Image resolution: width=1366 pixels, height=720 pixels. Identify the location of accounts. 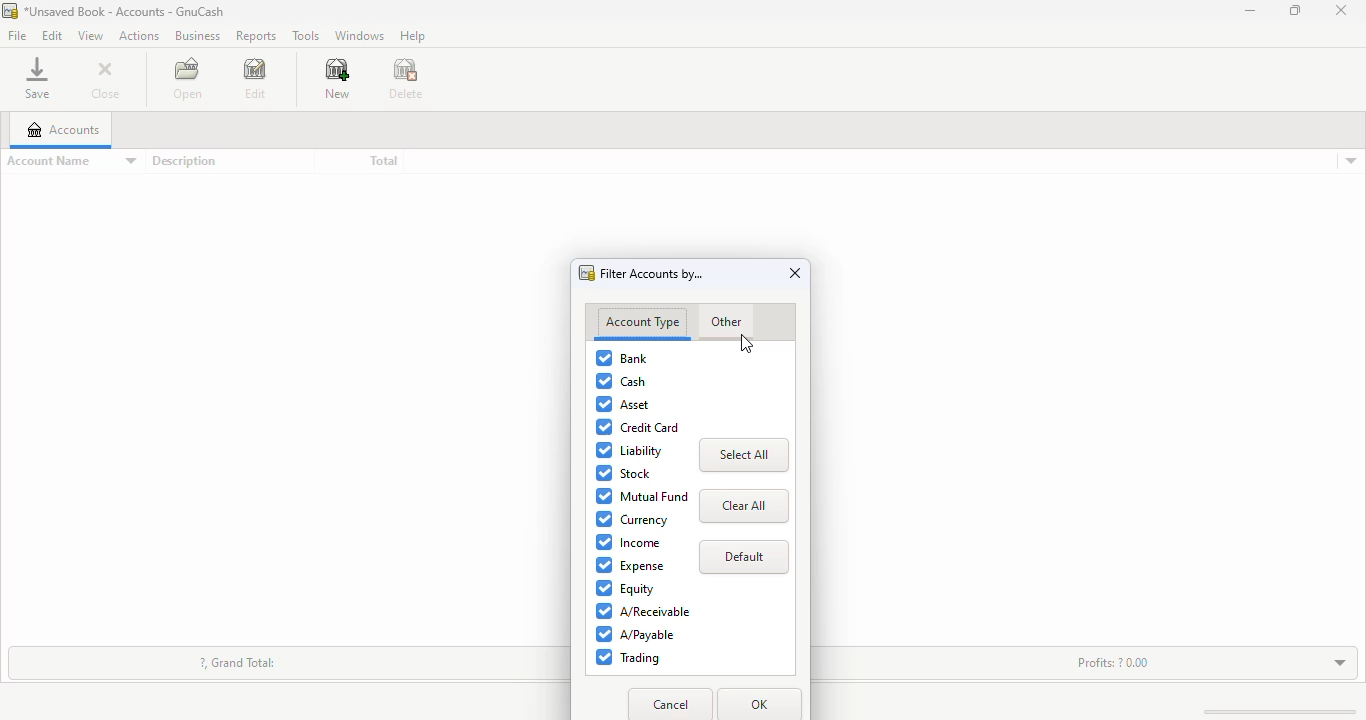
(63, 129).